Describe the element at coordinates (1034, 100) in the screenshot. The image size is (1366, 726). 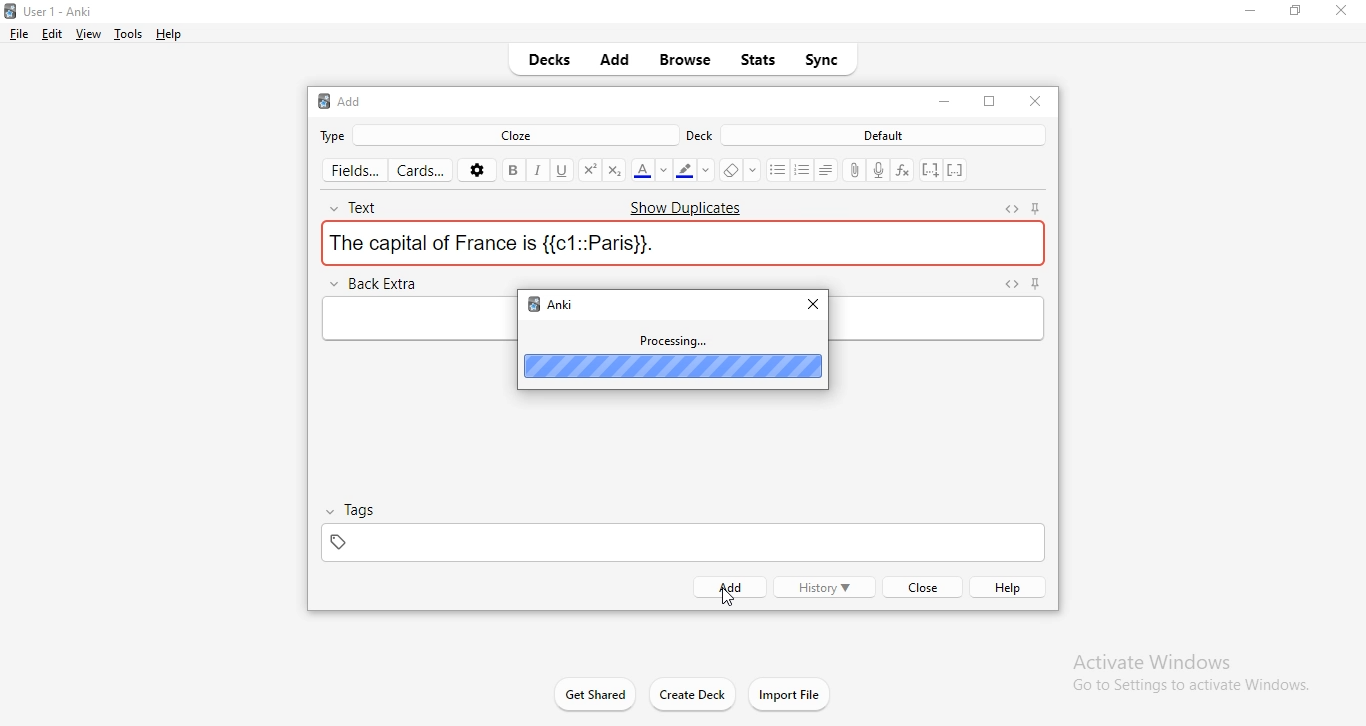
I see `close` at that location.